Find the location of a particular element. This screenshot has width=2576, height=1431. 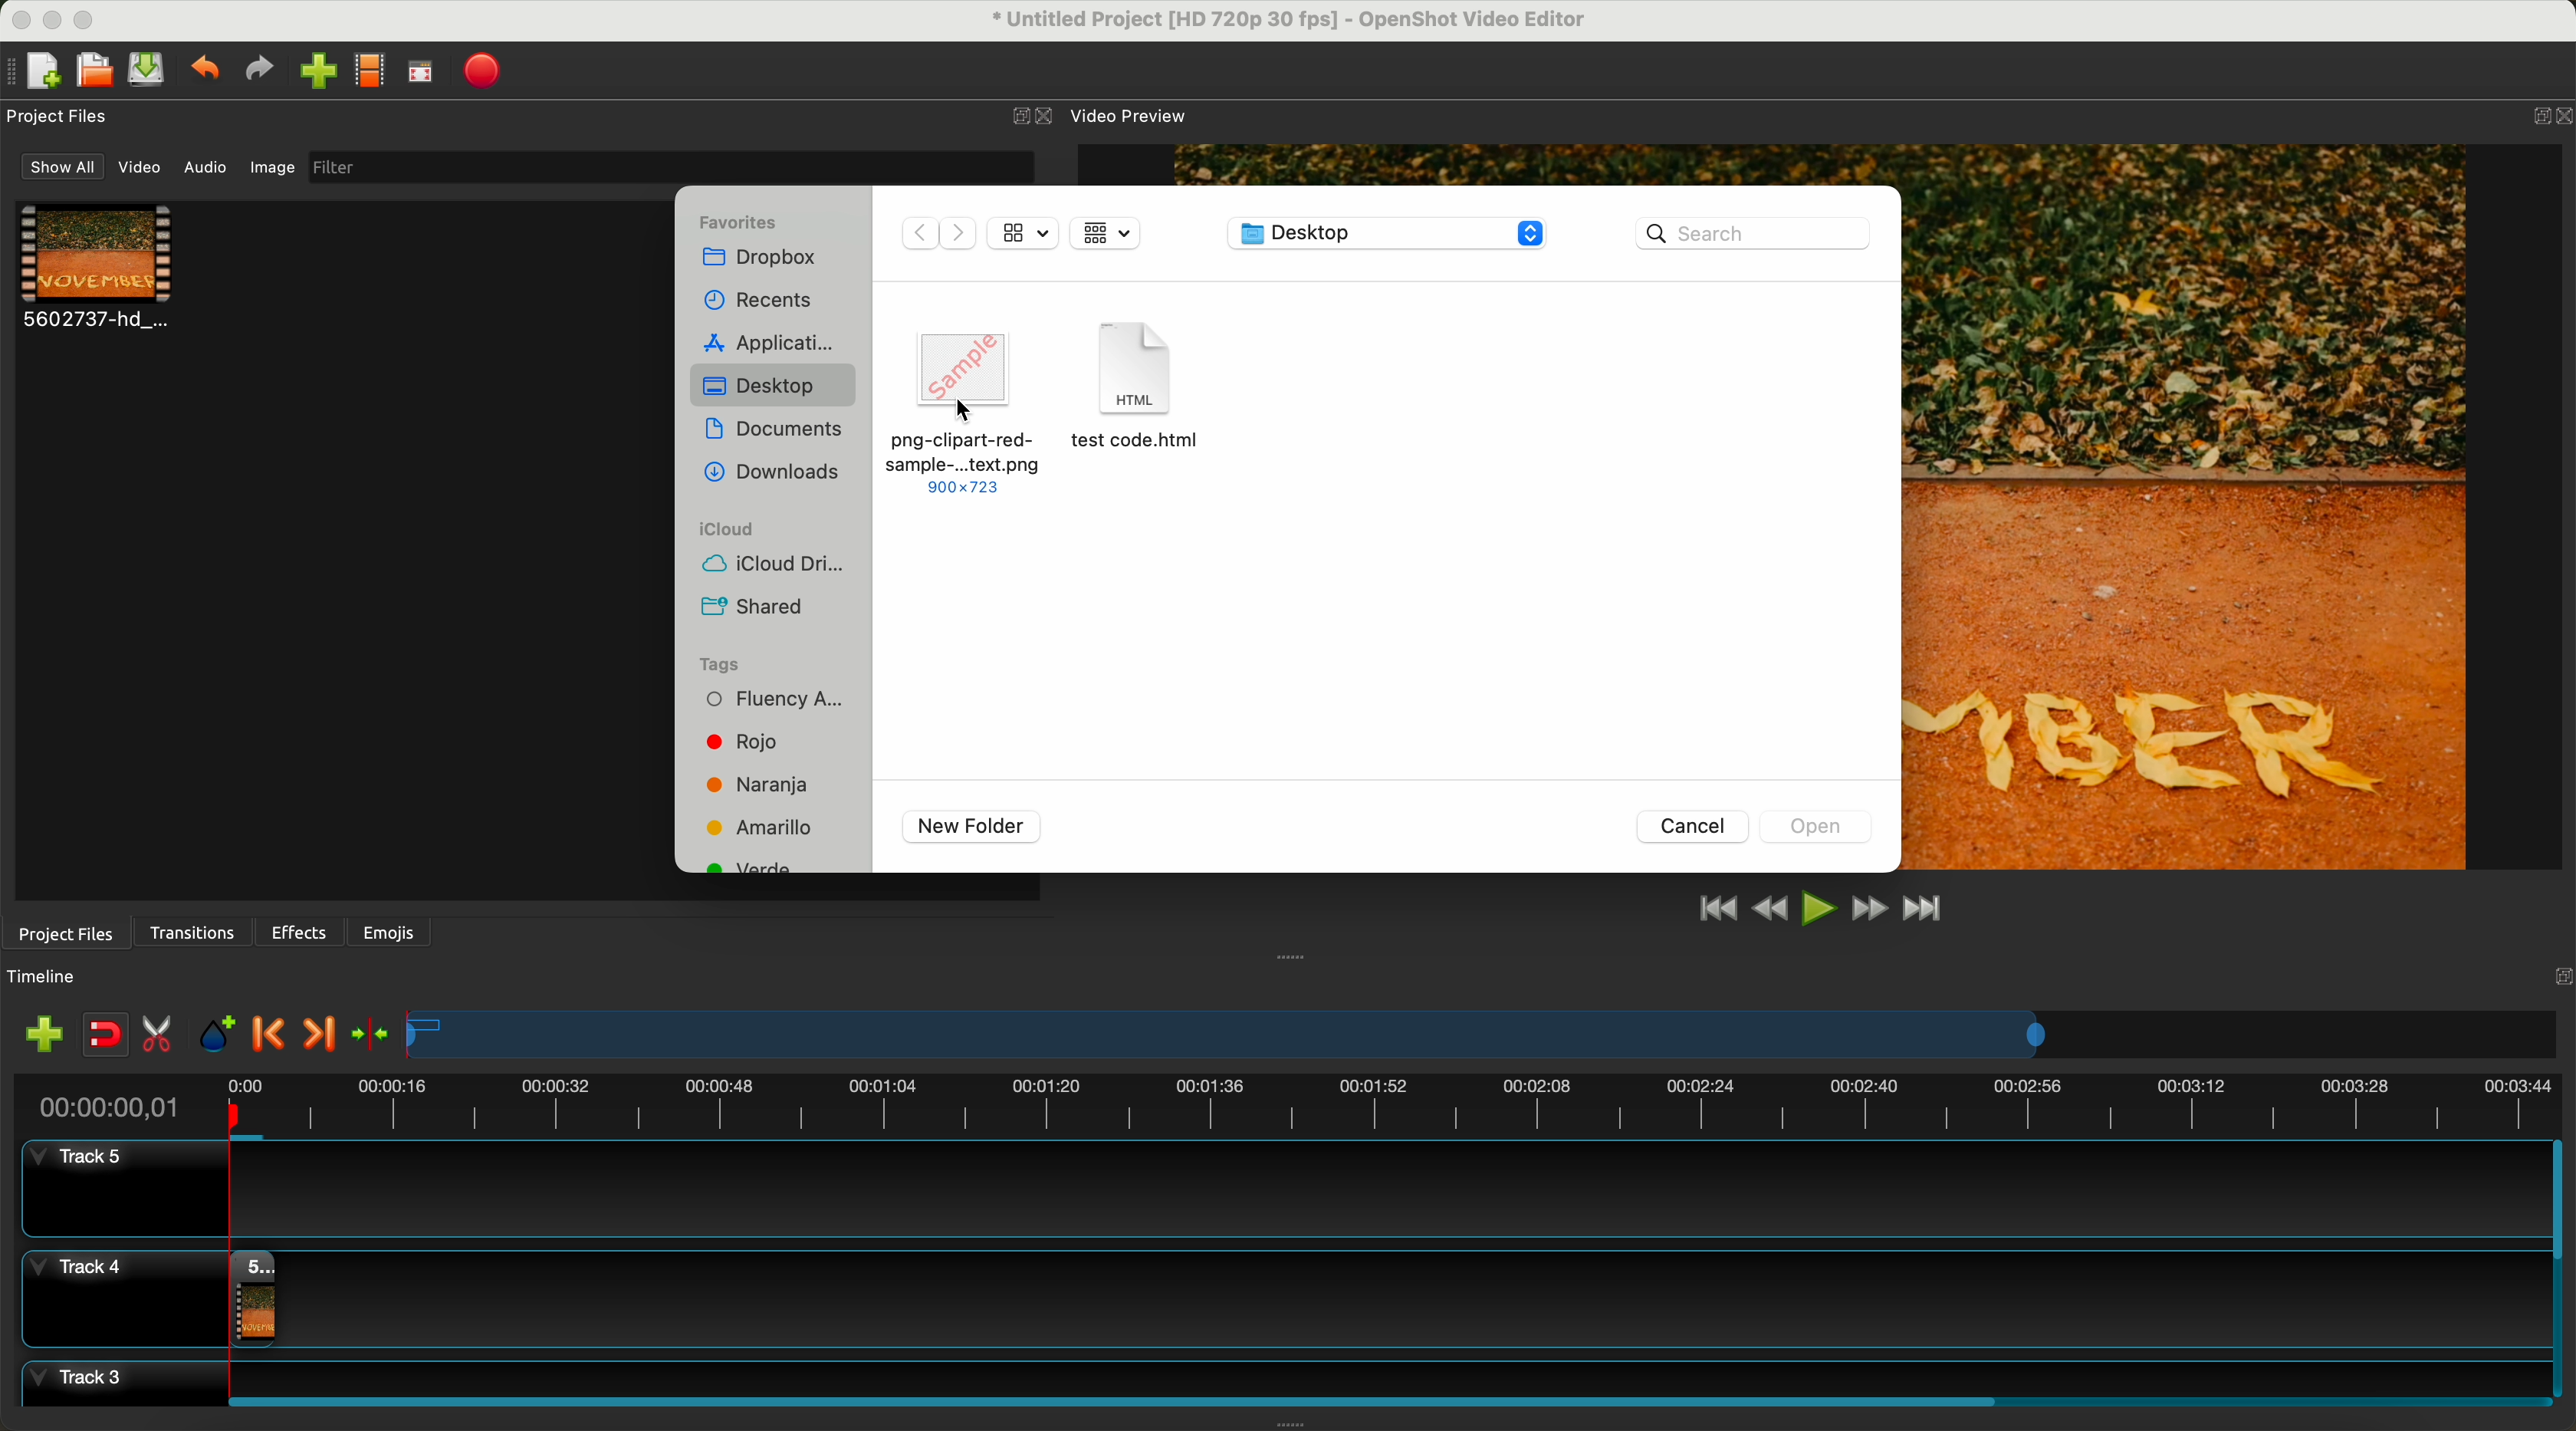

full screen is located at coordinates (422, 76).